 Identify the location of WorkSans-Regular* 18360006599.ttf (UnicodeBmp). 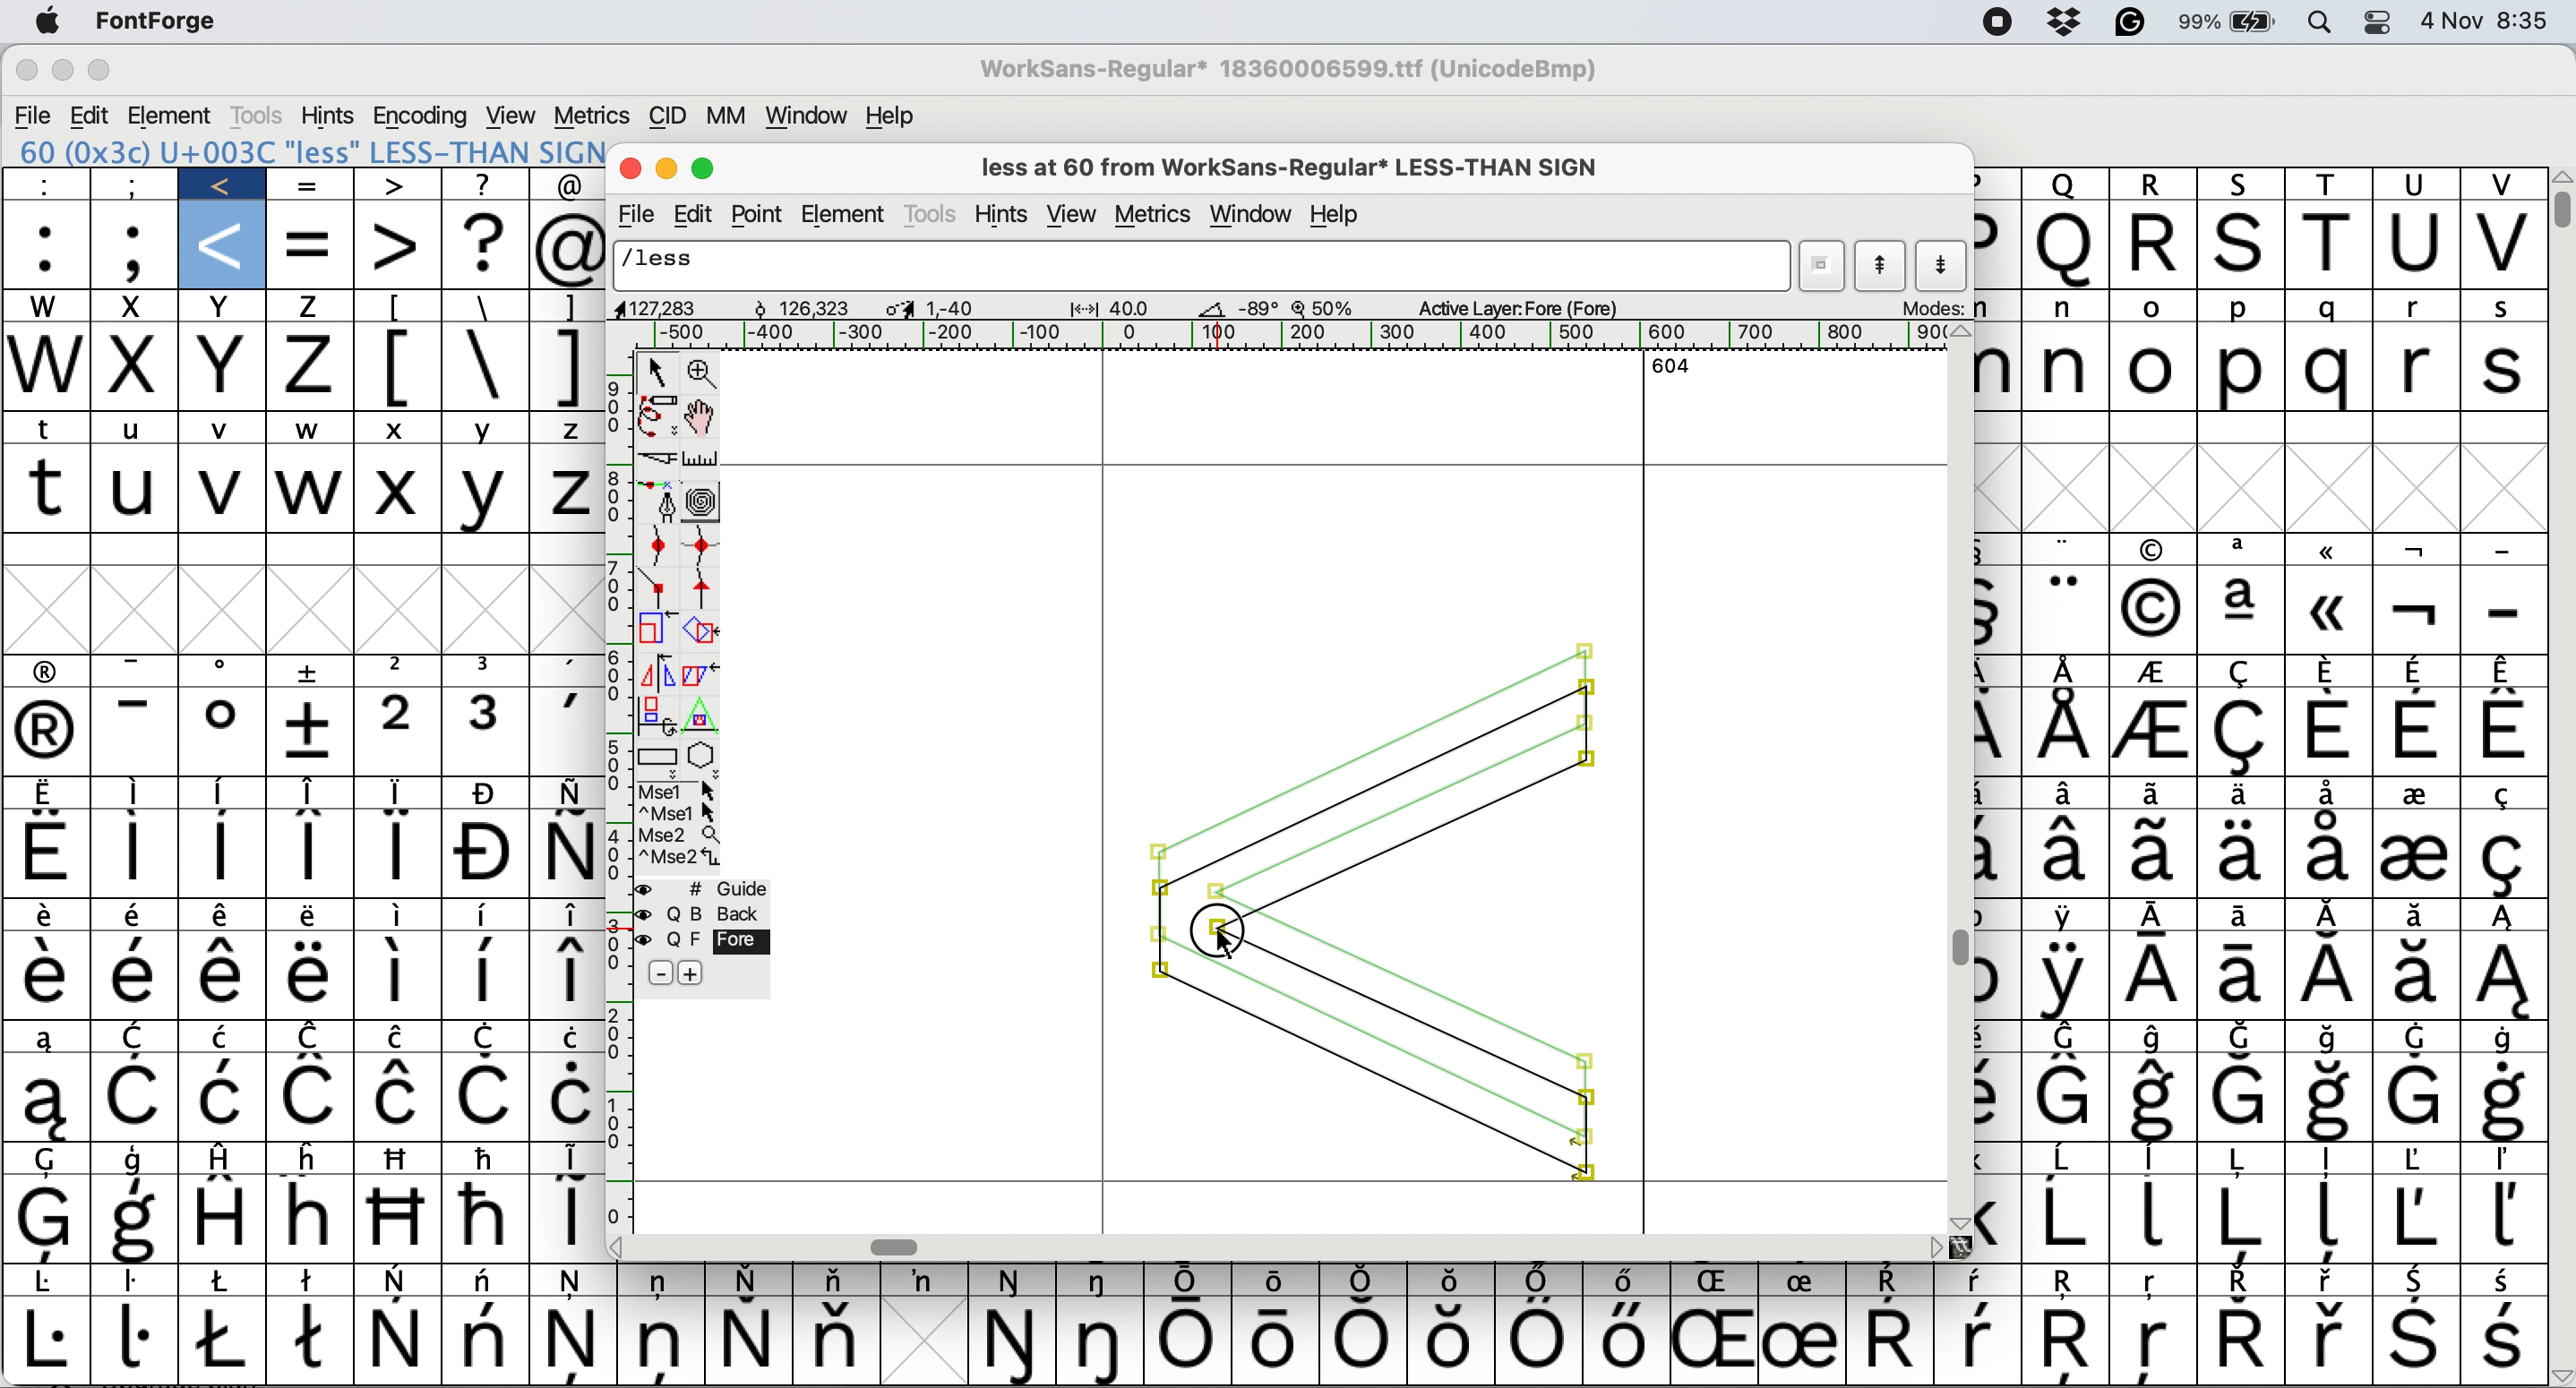
(1293, 69).